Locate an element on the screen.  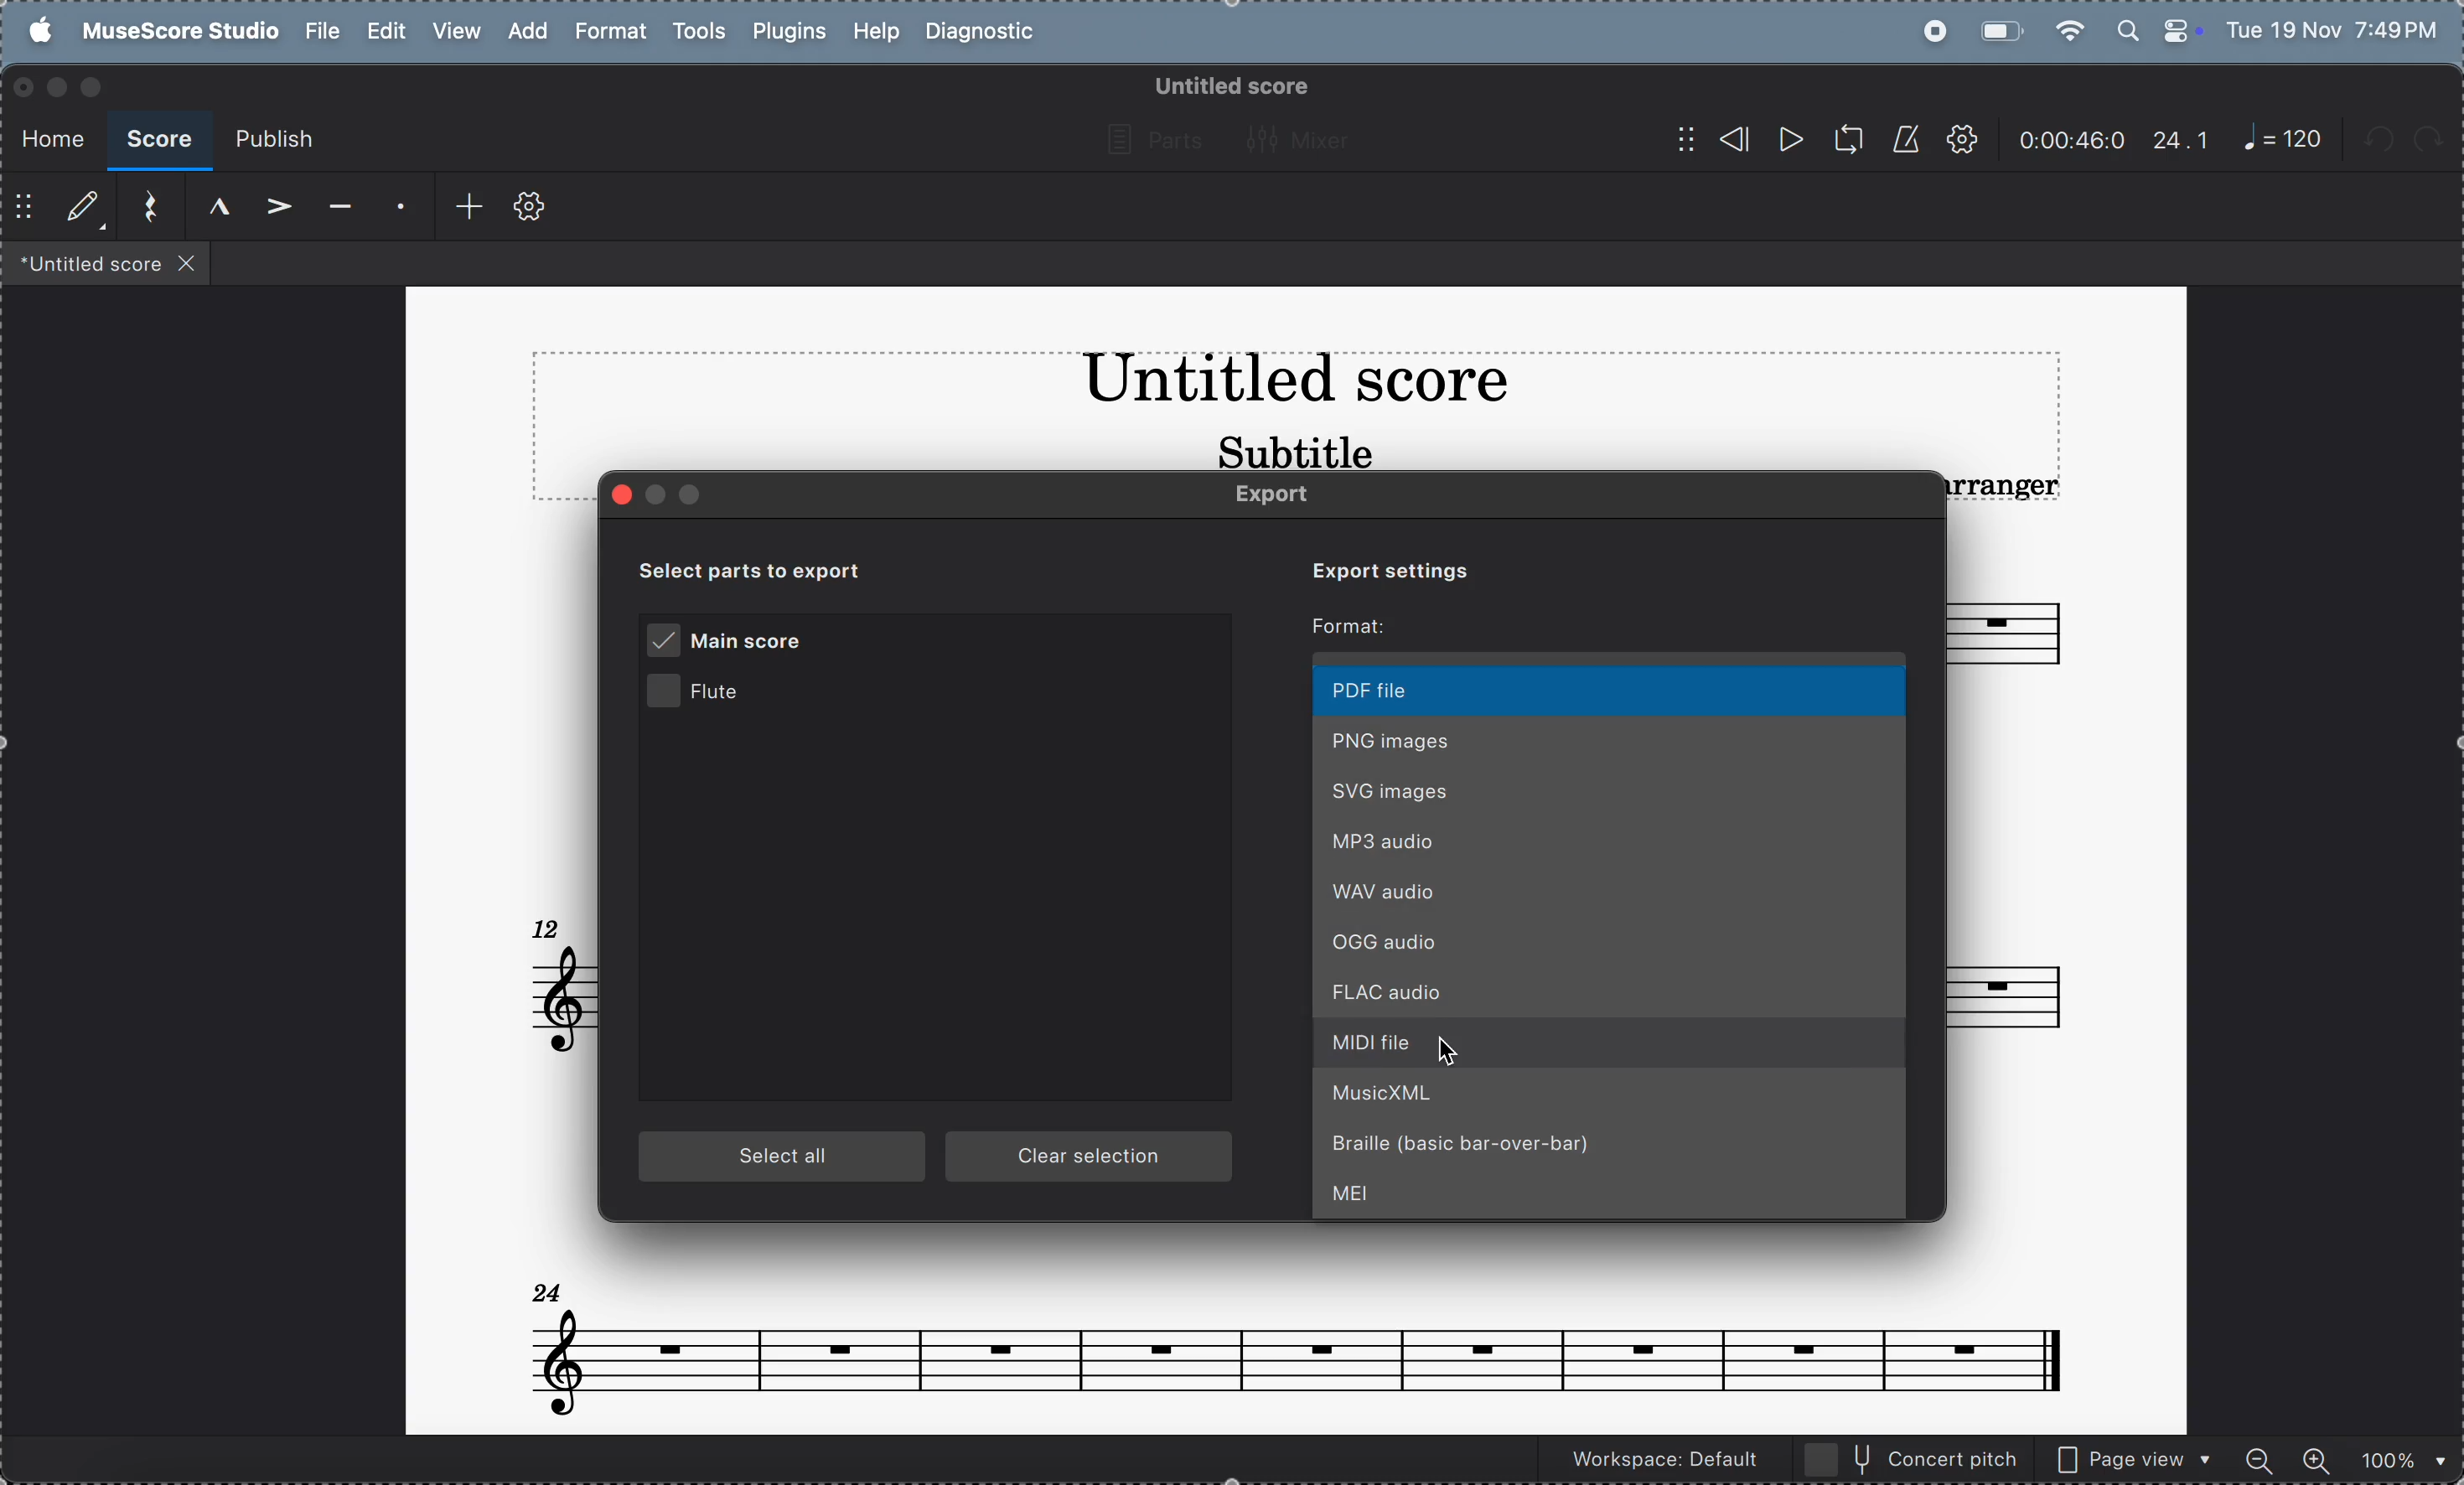
battery is located at coordinates (1998, 29).